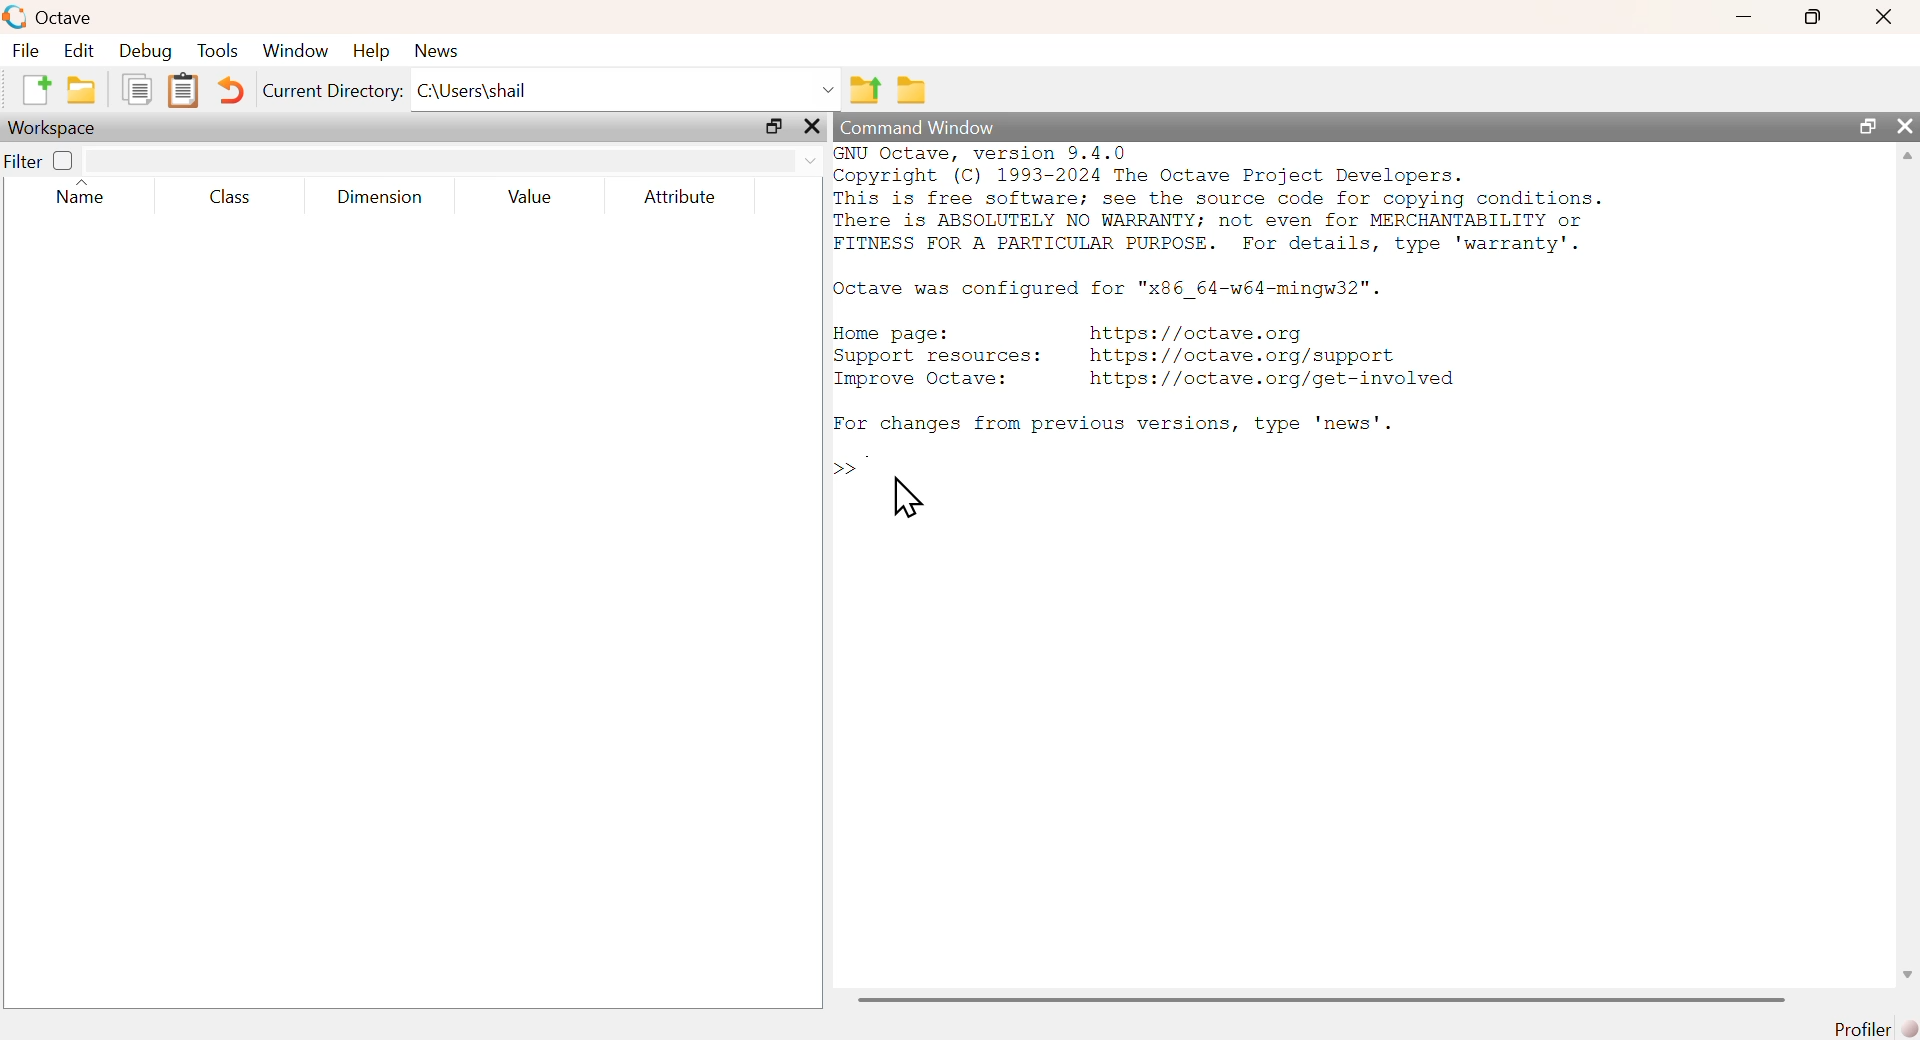 The width and height of the screenshot is (1920, 1040). What do you see at coordinates (1811, 17) in the screenshot?
I see `maximize` at bounding box center [1811, 17].